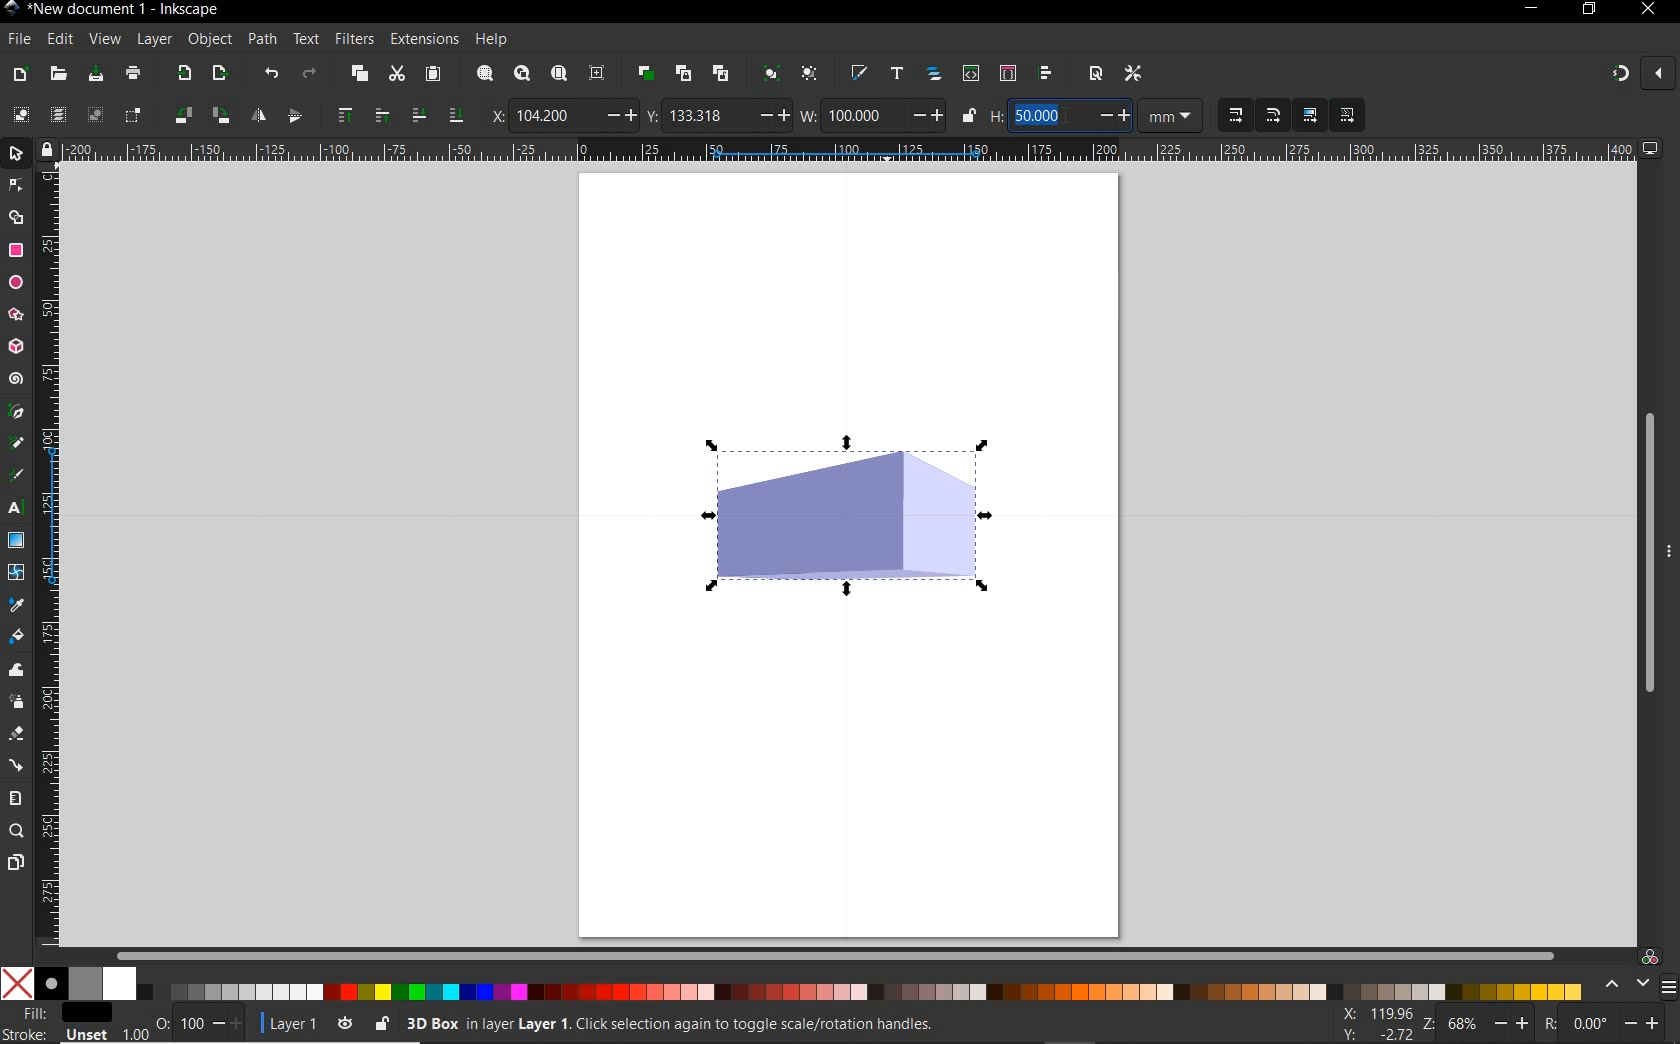 This screenshot has height=1044, width=1680. I want to click on enable snapping, so click(1619, 75).